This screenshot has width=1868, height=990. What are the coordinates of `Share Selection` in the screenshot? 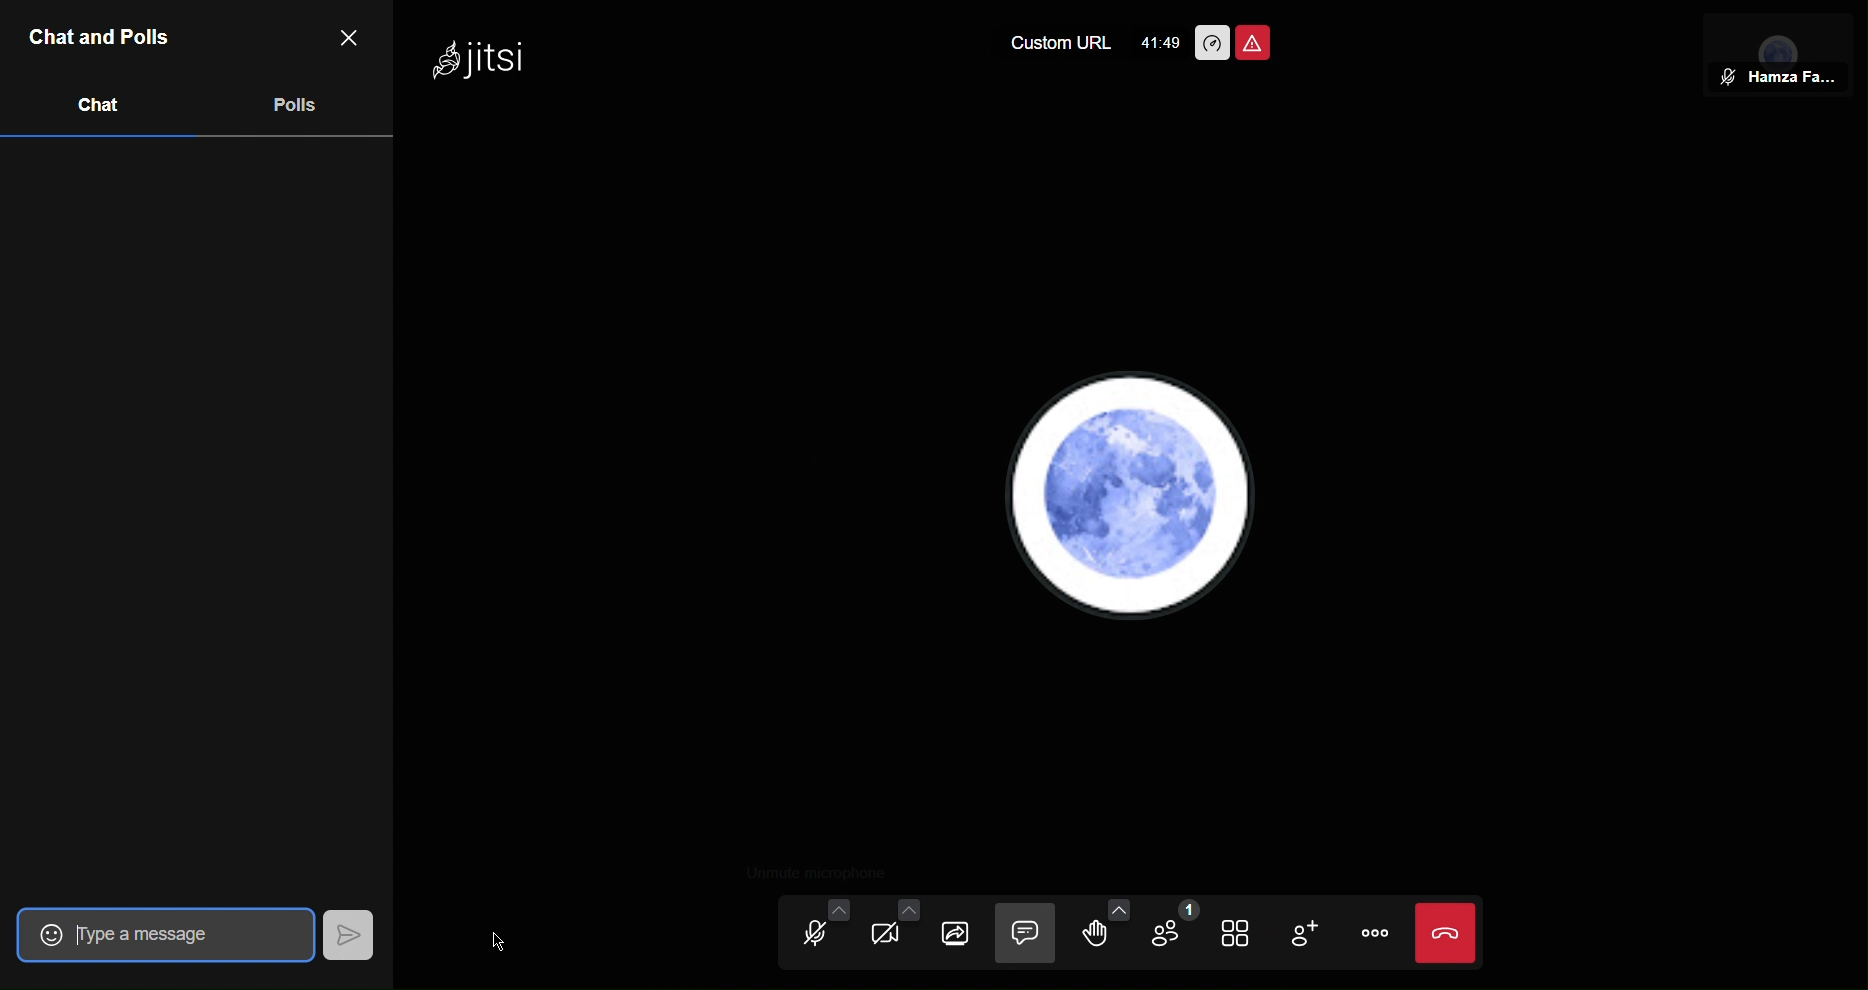 It's located at (954, 928).